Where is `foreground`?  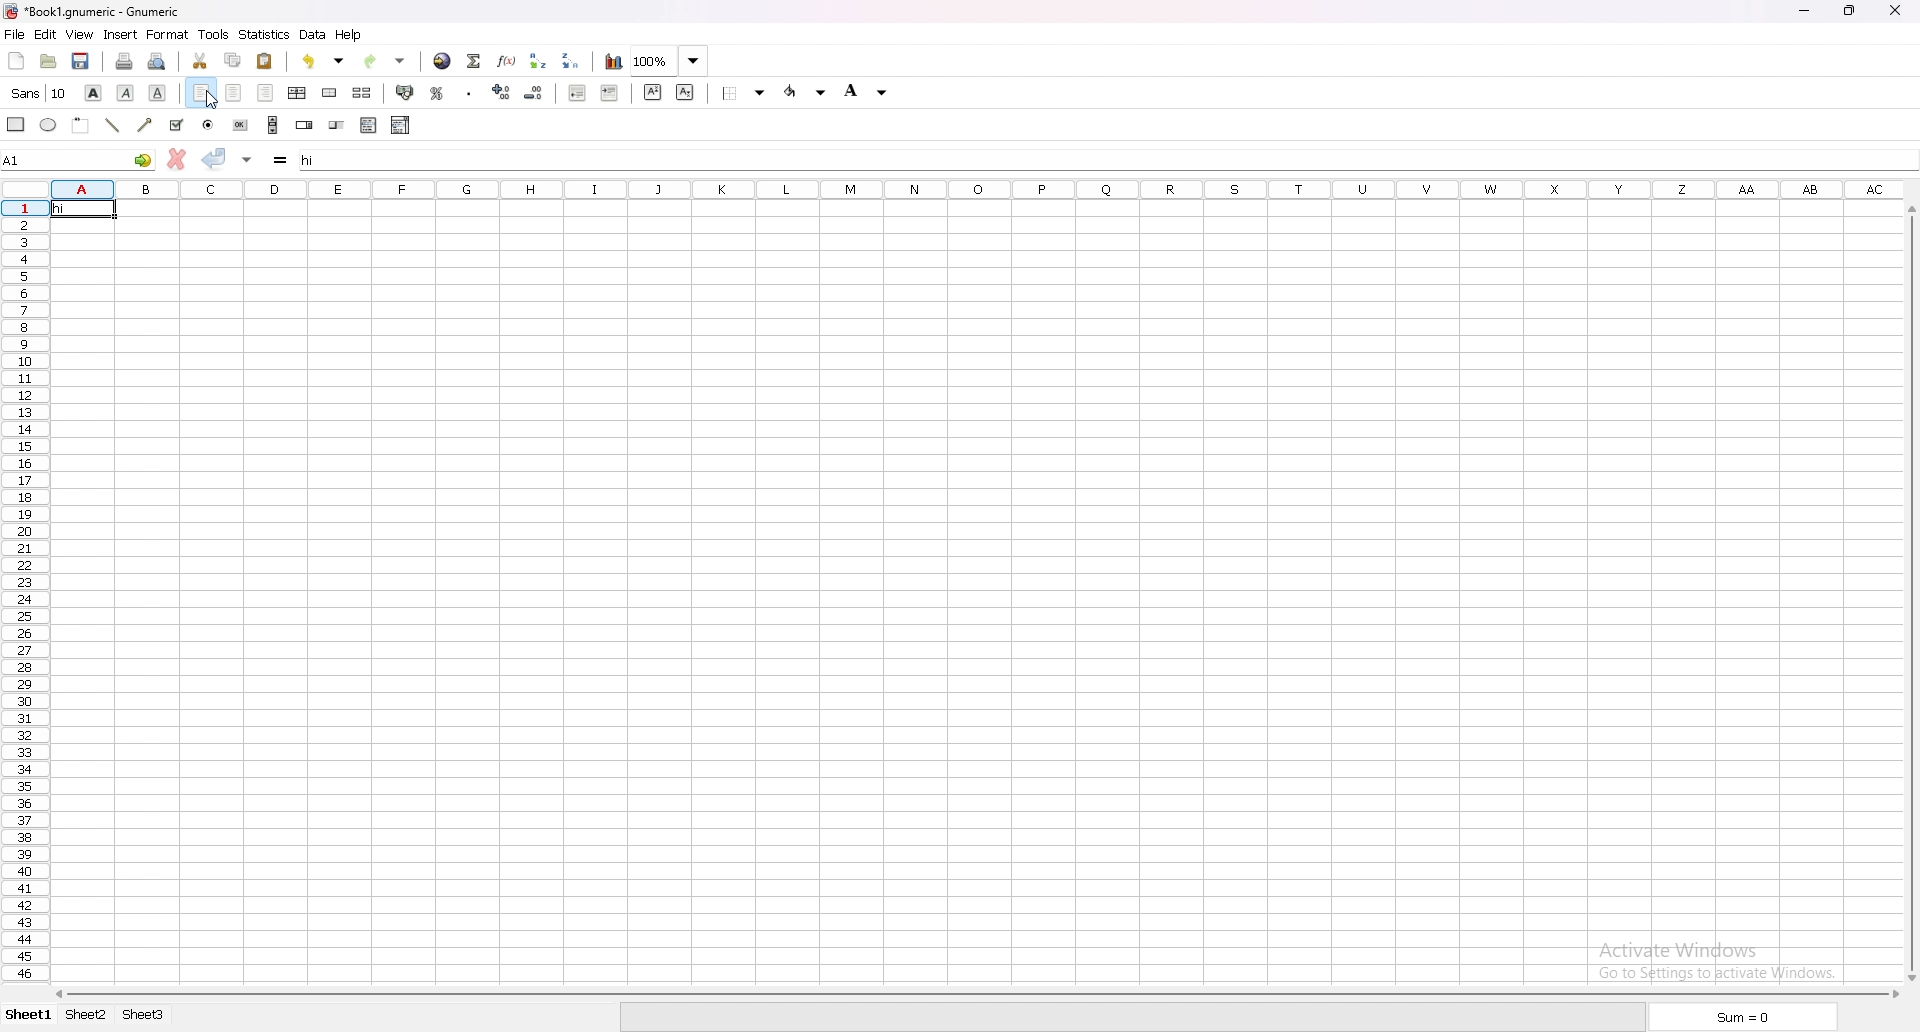
foreground is located at coordinates (806, 92).